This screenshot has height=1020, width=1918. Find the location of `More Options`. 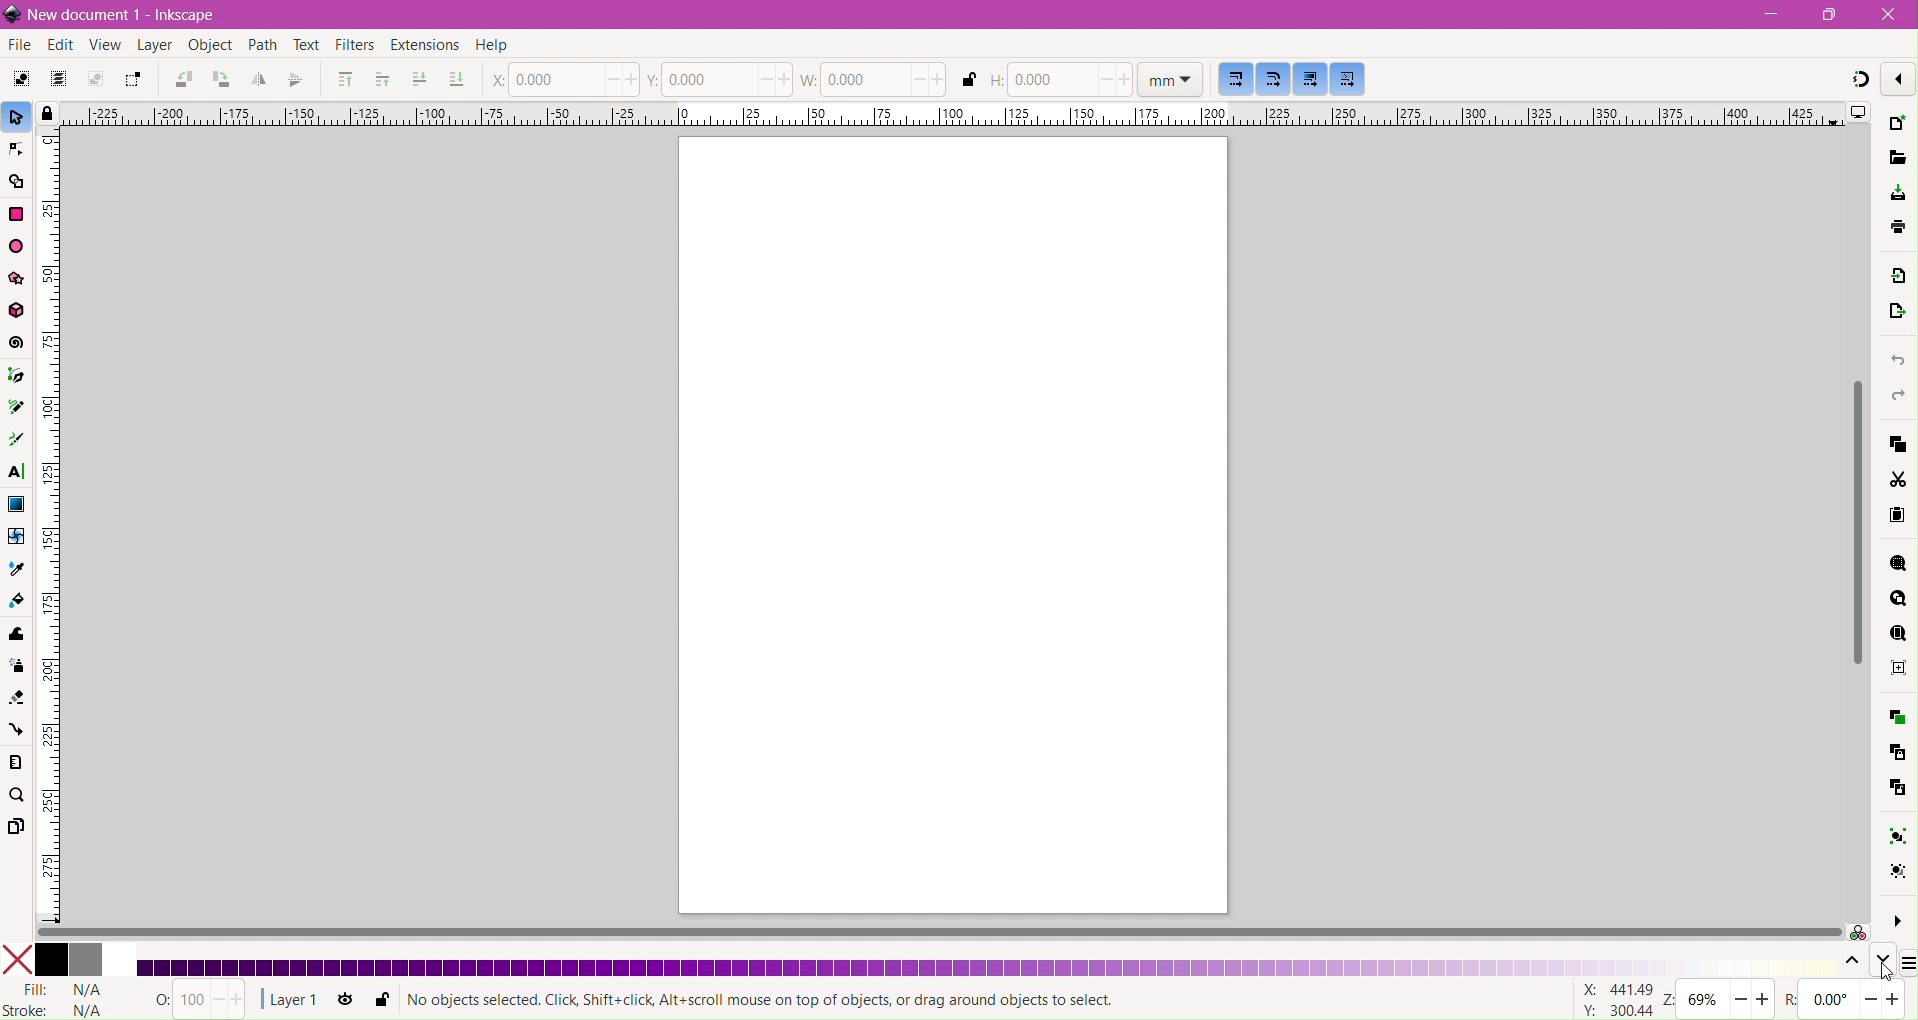

More Options is located at coordinates (1894, 919).